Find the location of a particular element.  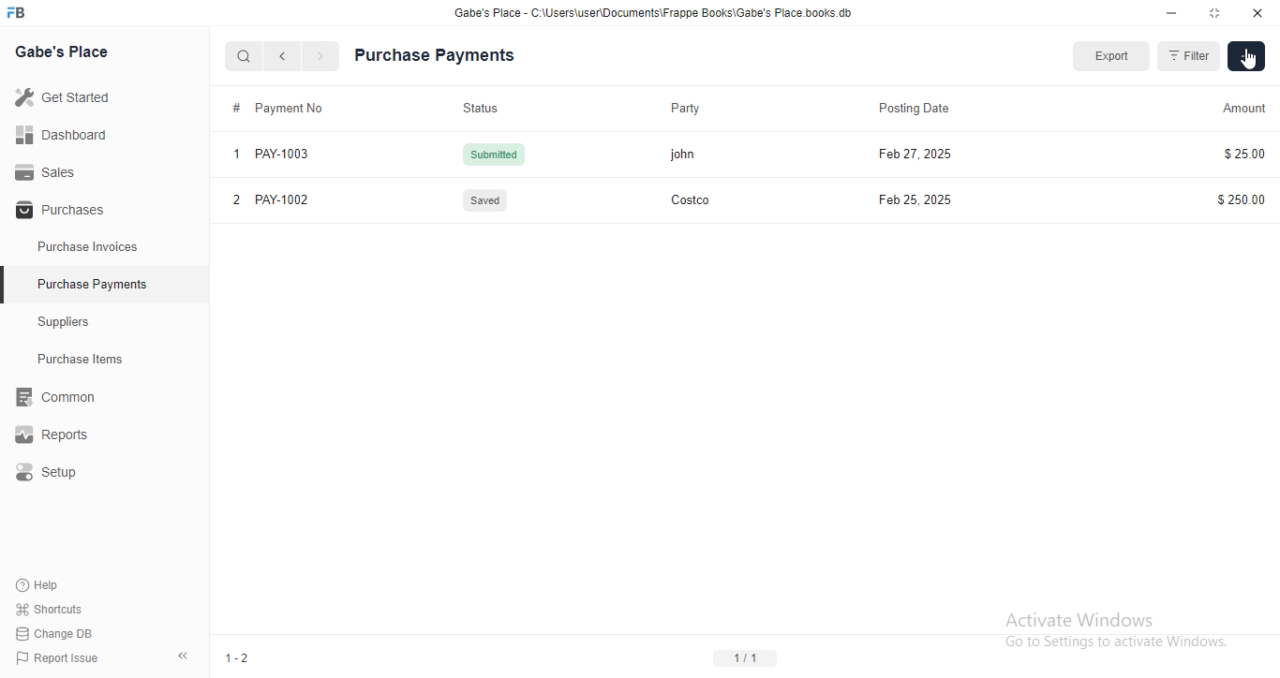

Rit
Common is located at coordinates (55, 398).